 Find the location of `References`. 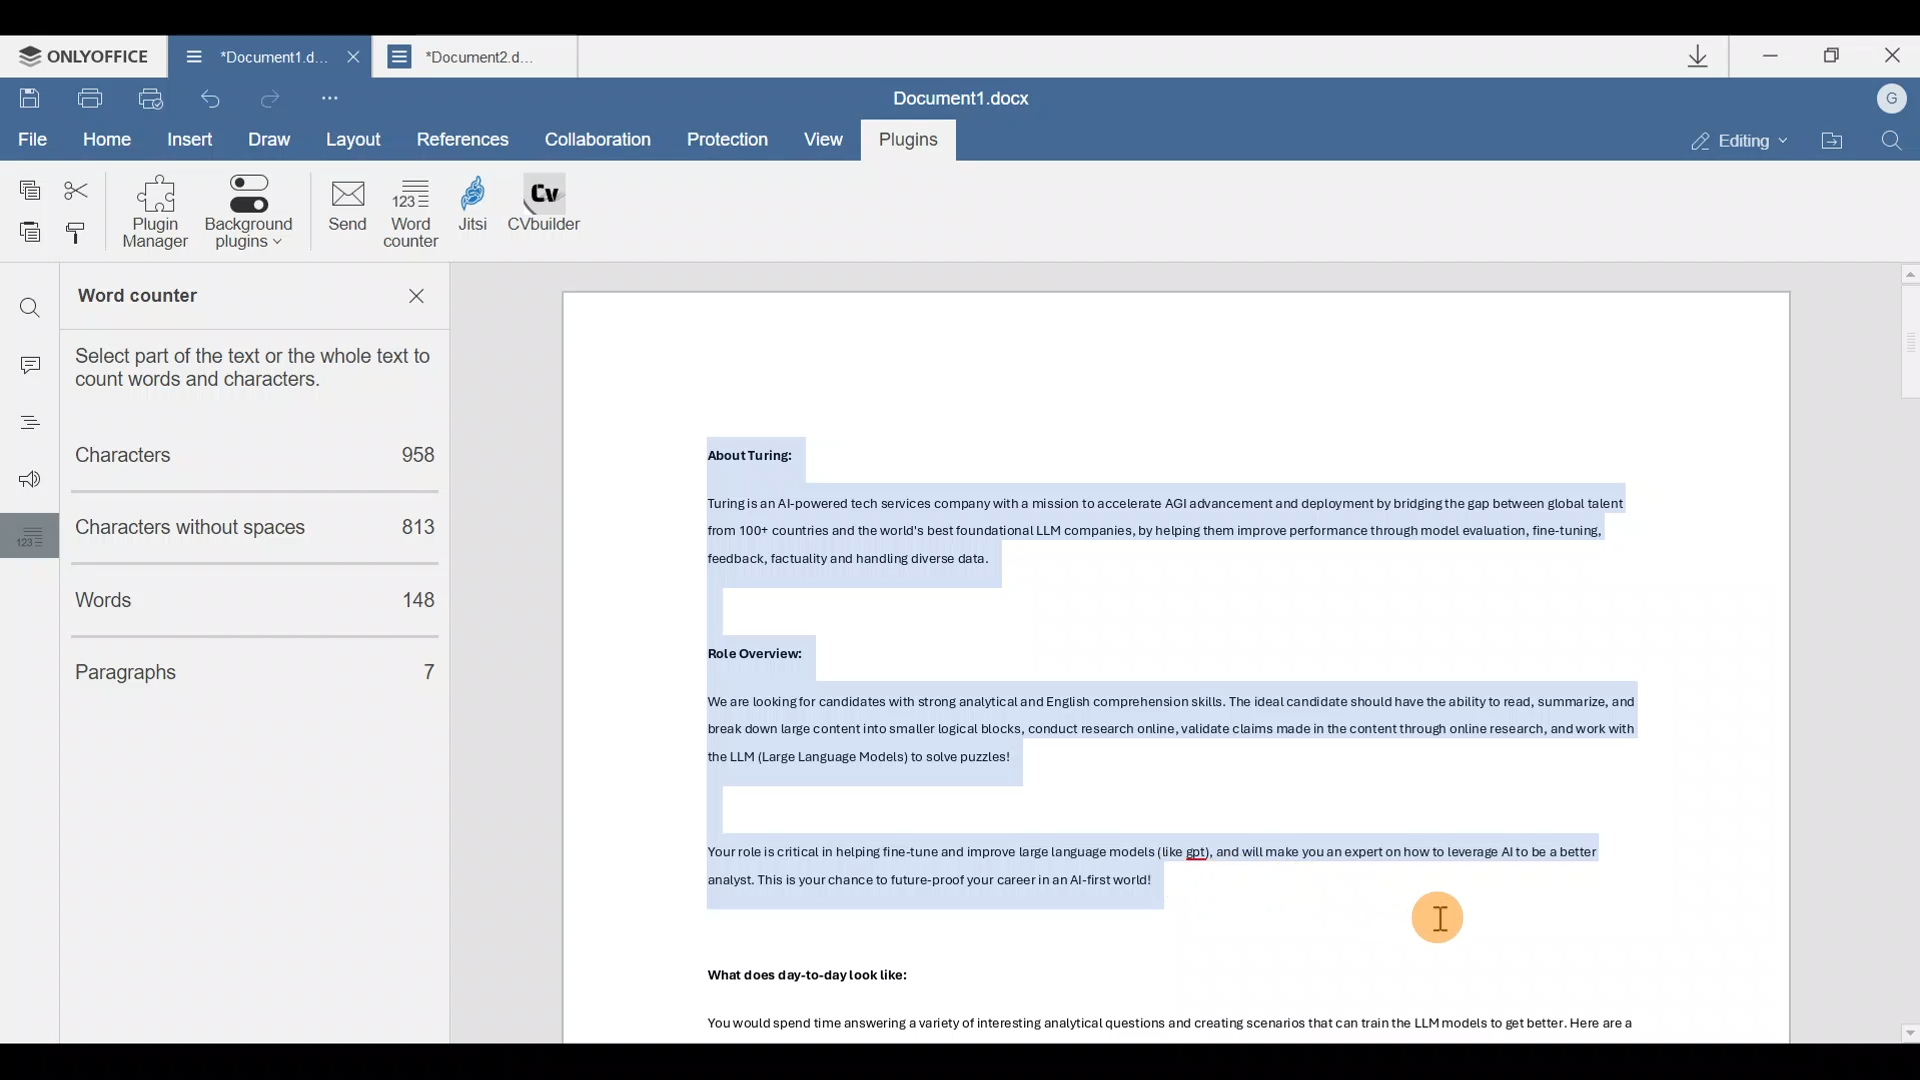

References is located at coordinates (464, 137).